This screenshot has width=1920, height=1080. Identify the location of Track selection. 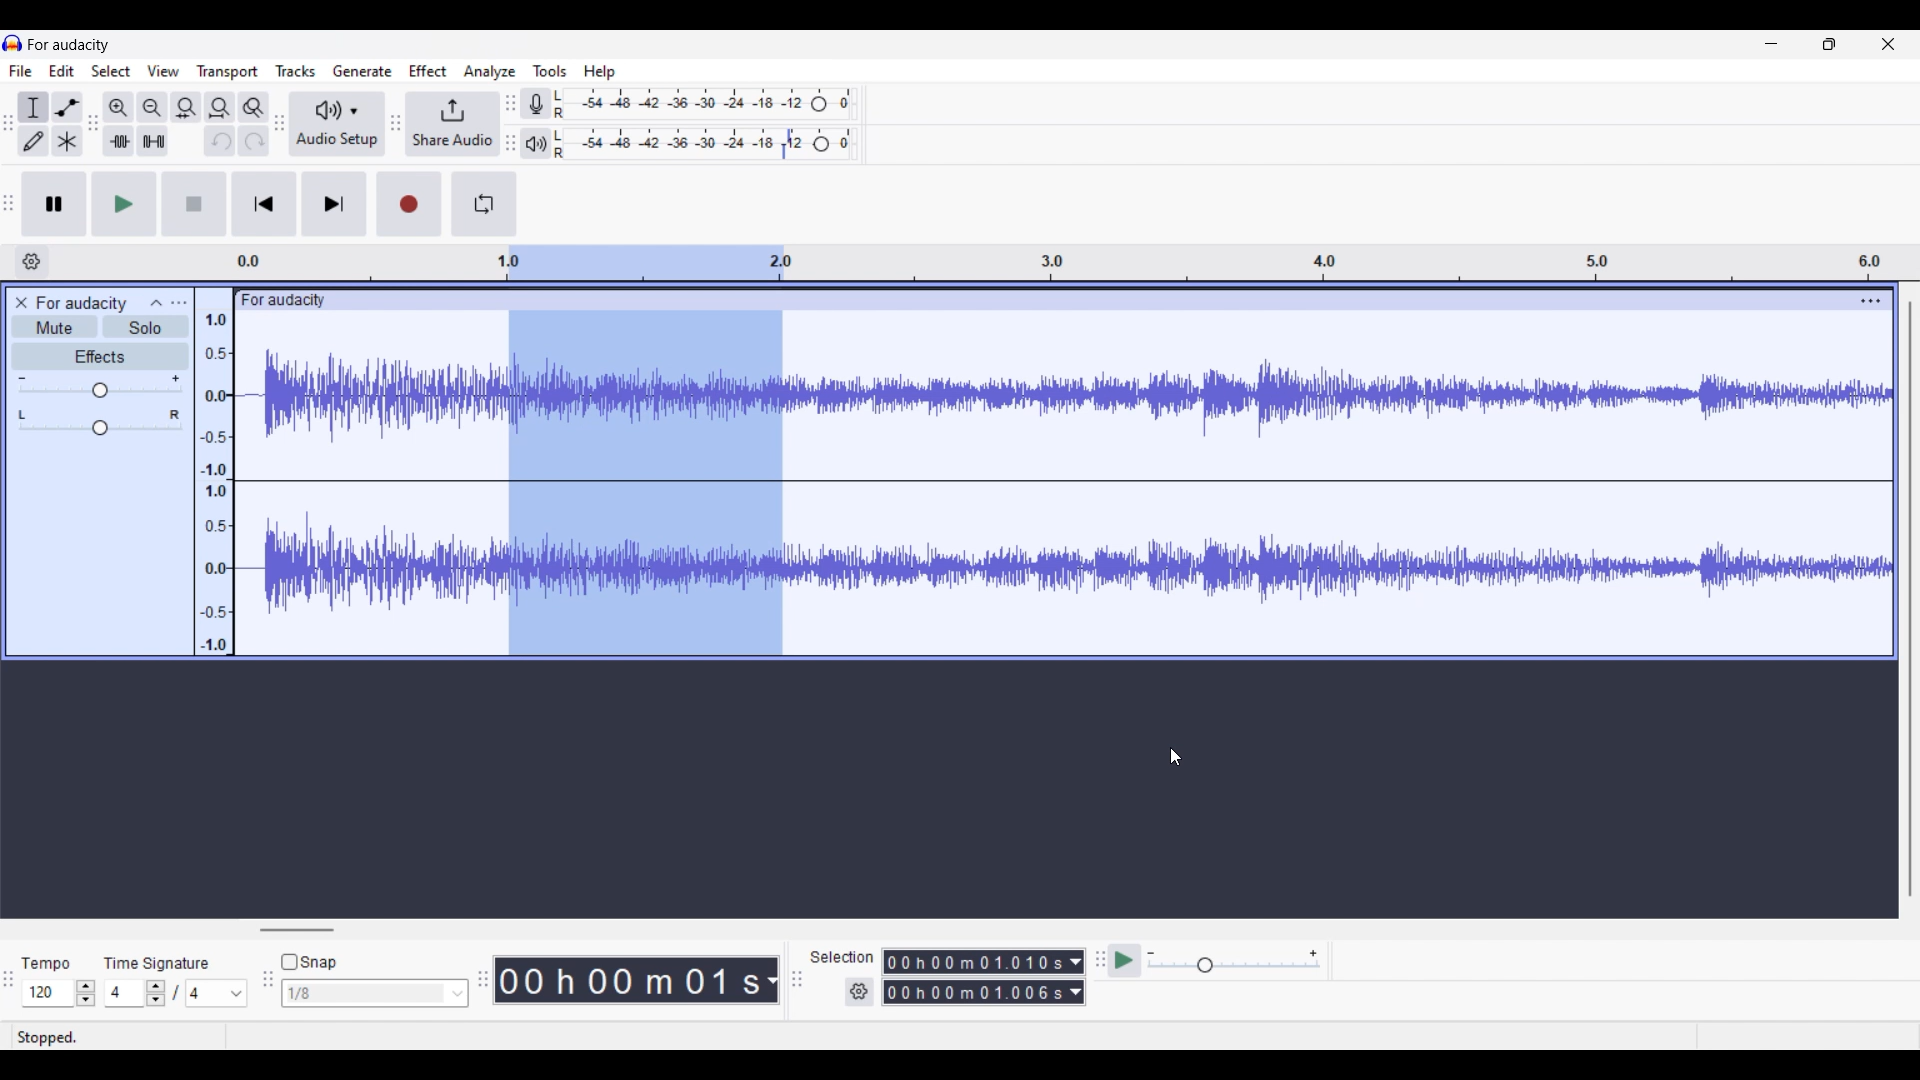
(646, 450).